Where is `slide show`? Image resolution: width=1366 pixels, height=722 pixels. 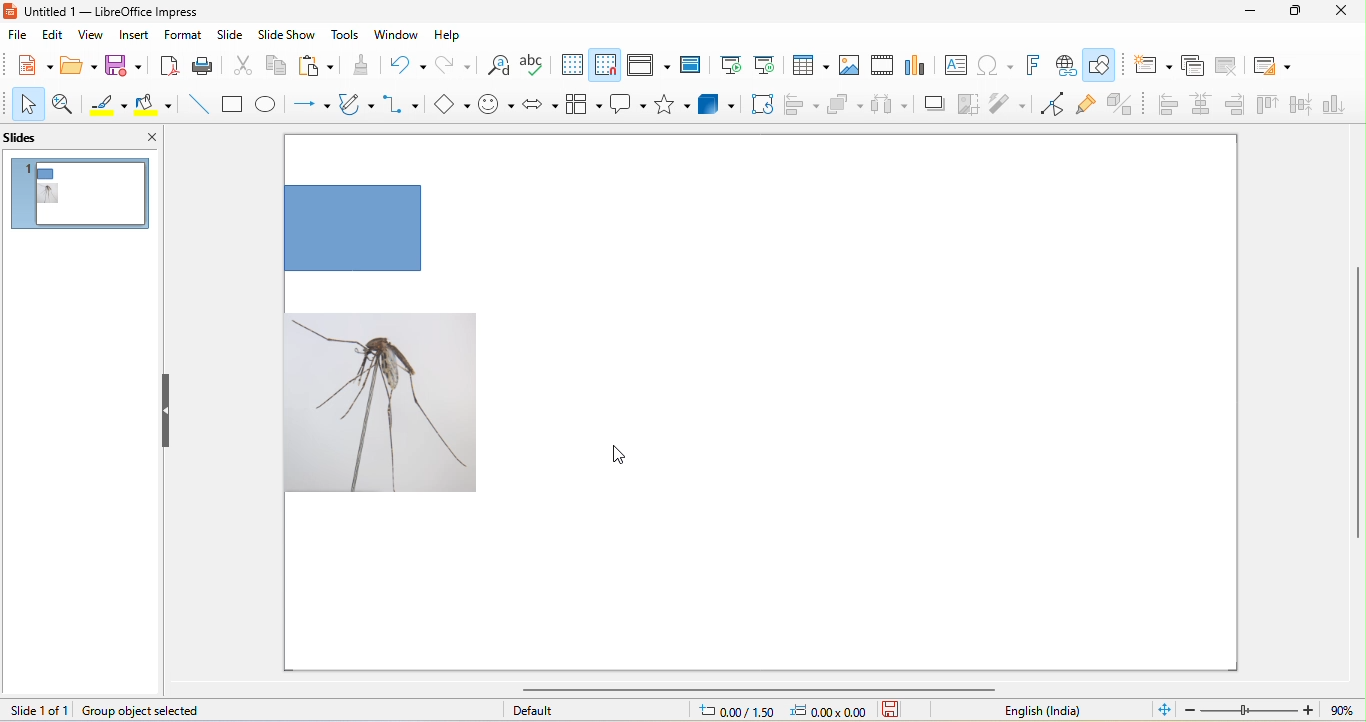 slide show is located at coordinates (292, 37).